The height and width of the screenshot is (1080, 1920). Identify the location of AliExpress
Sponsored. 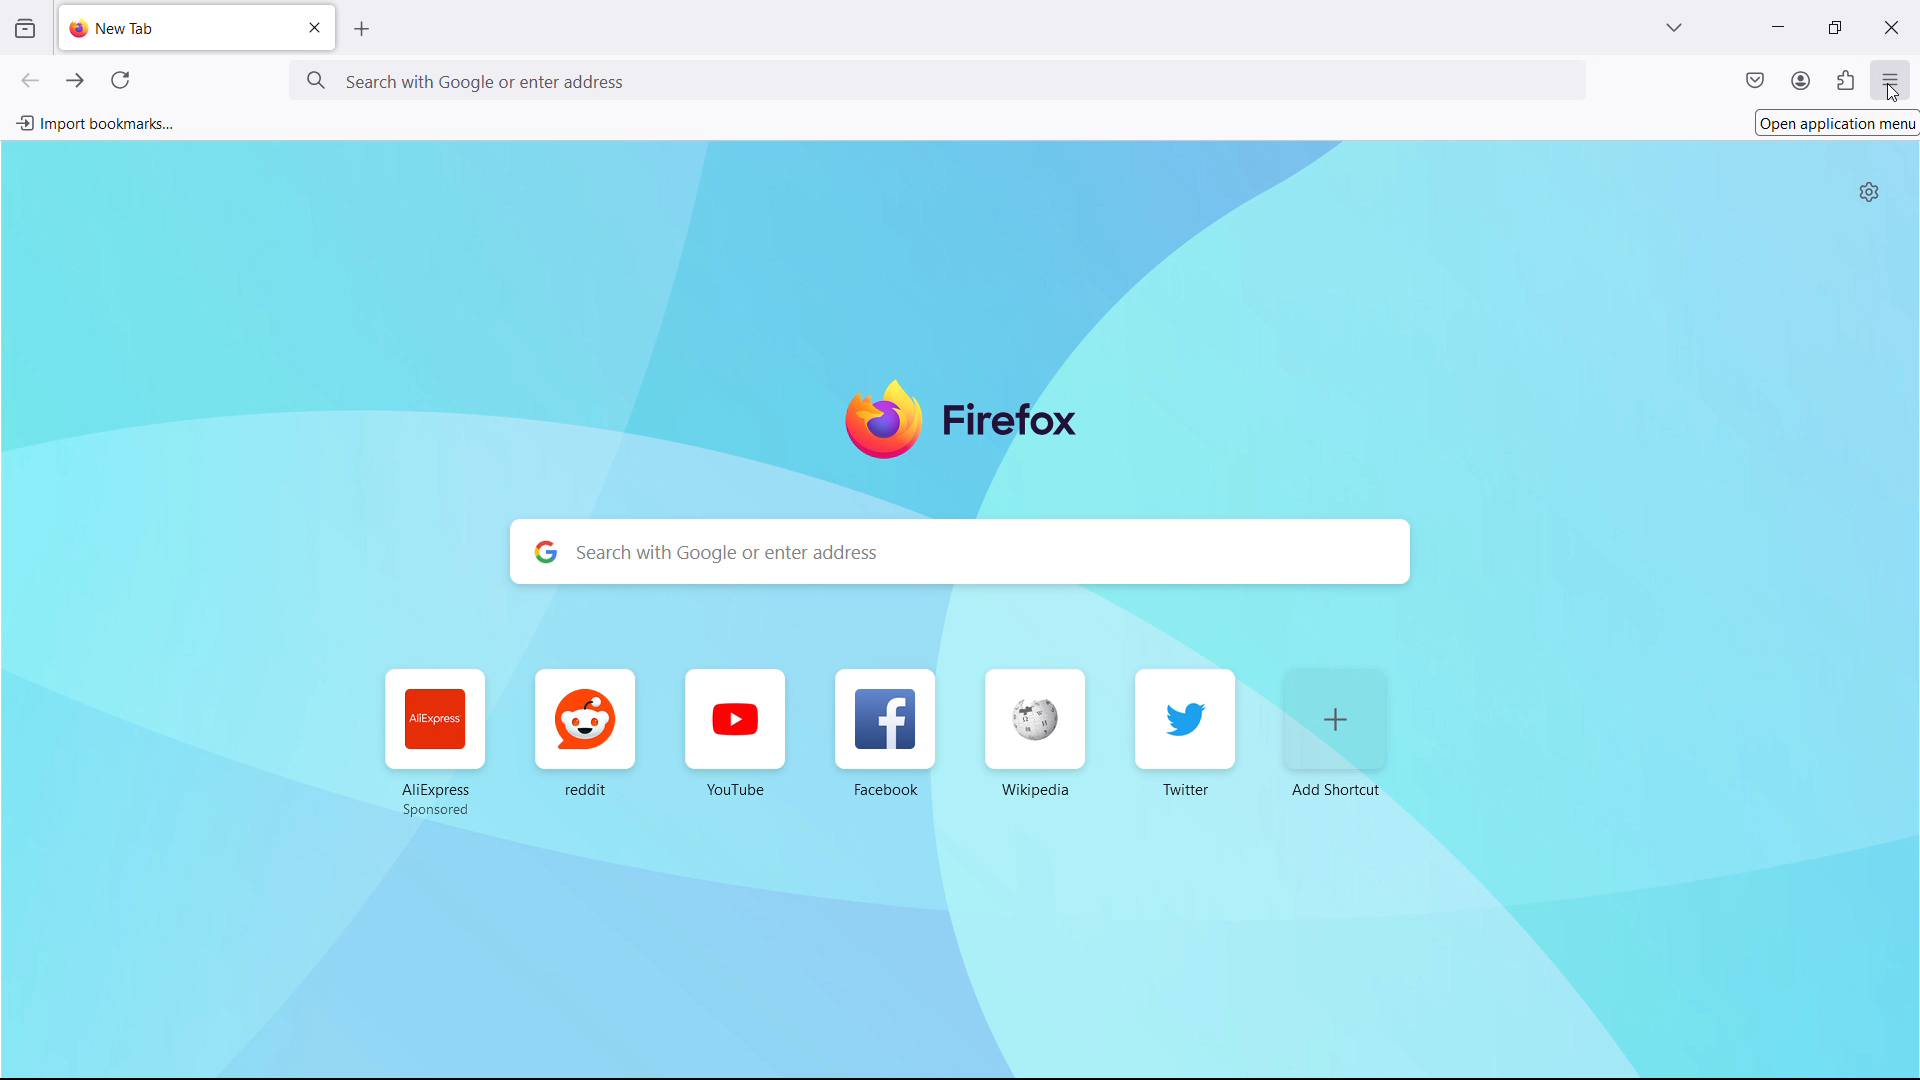
(437, 745).